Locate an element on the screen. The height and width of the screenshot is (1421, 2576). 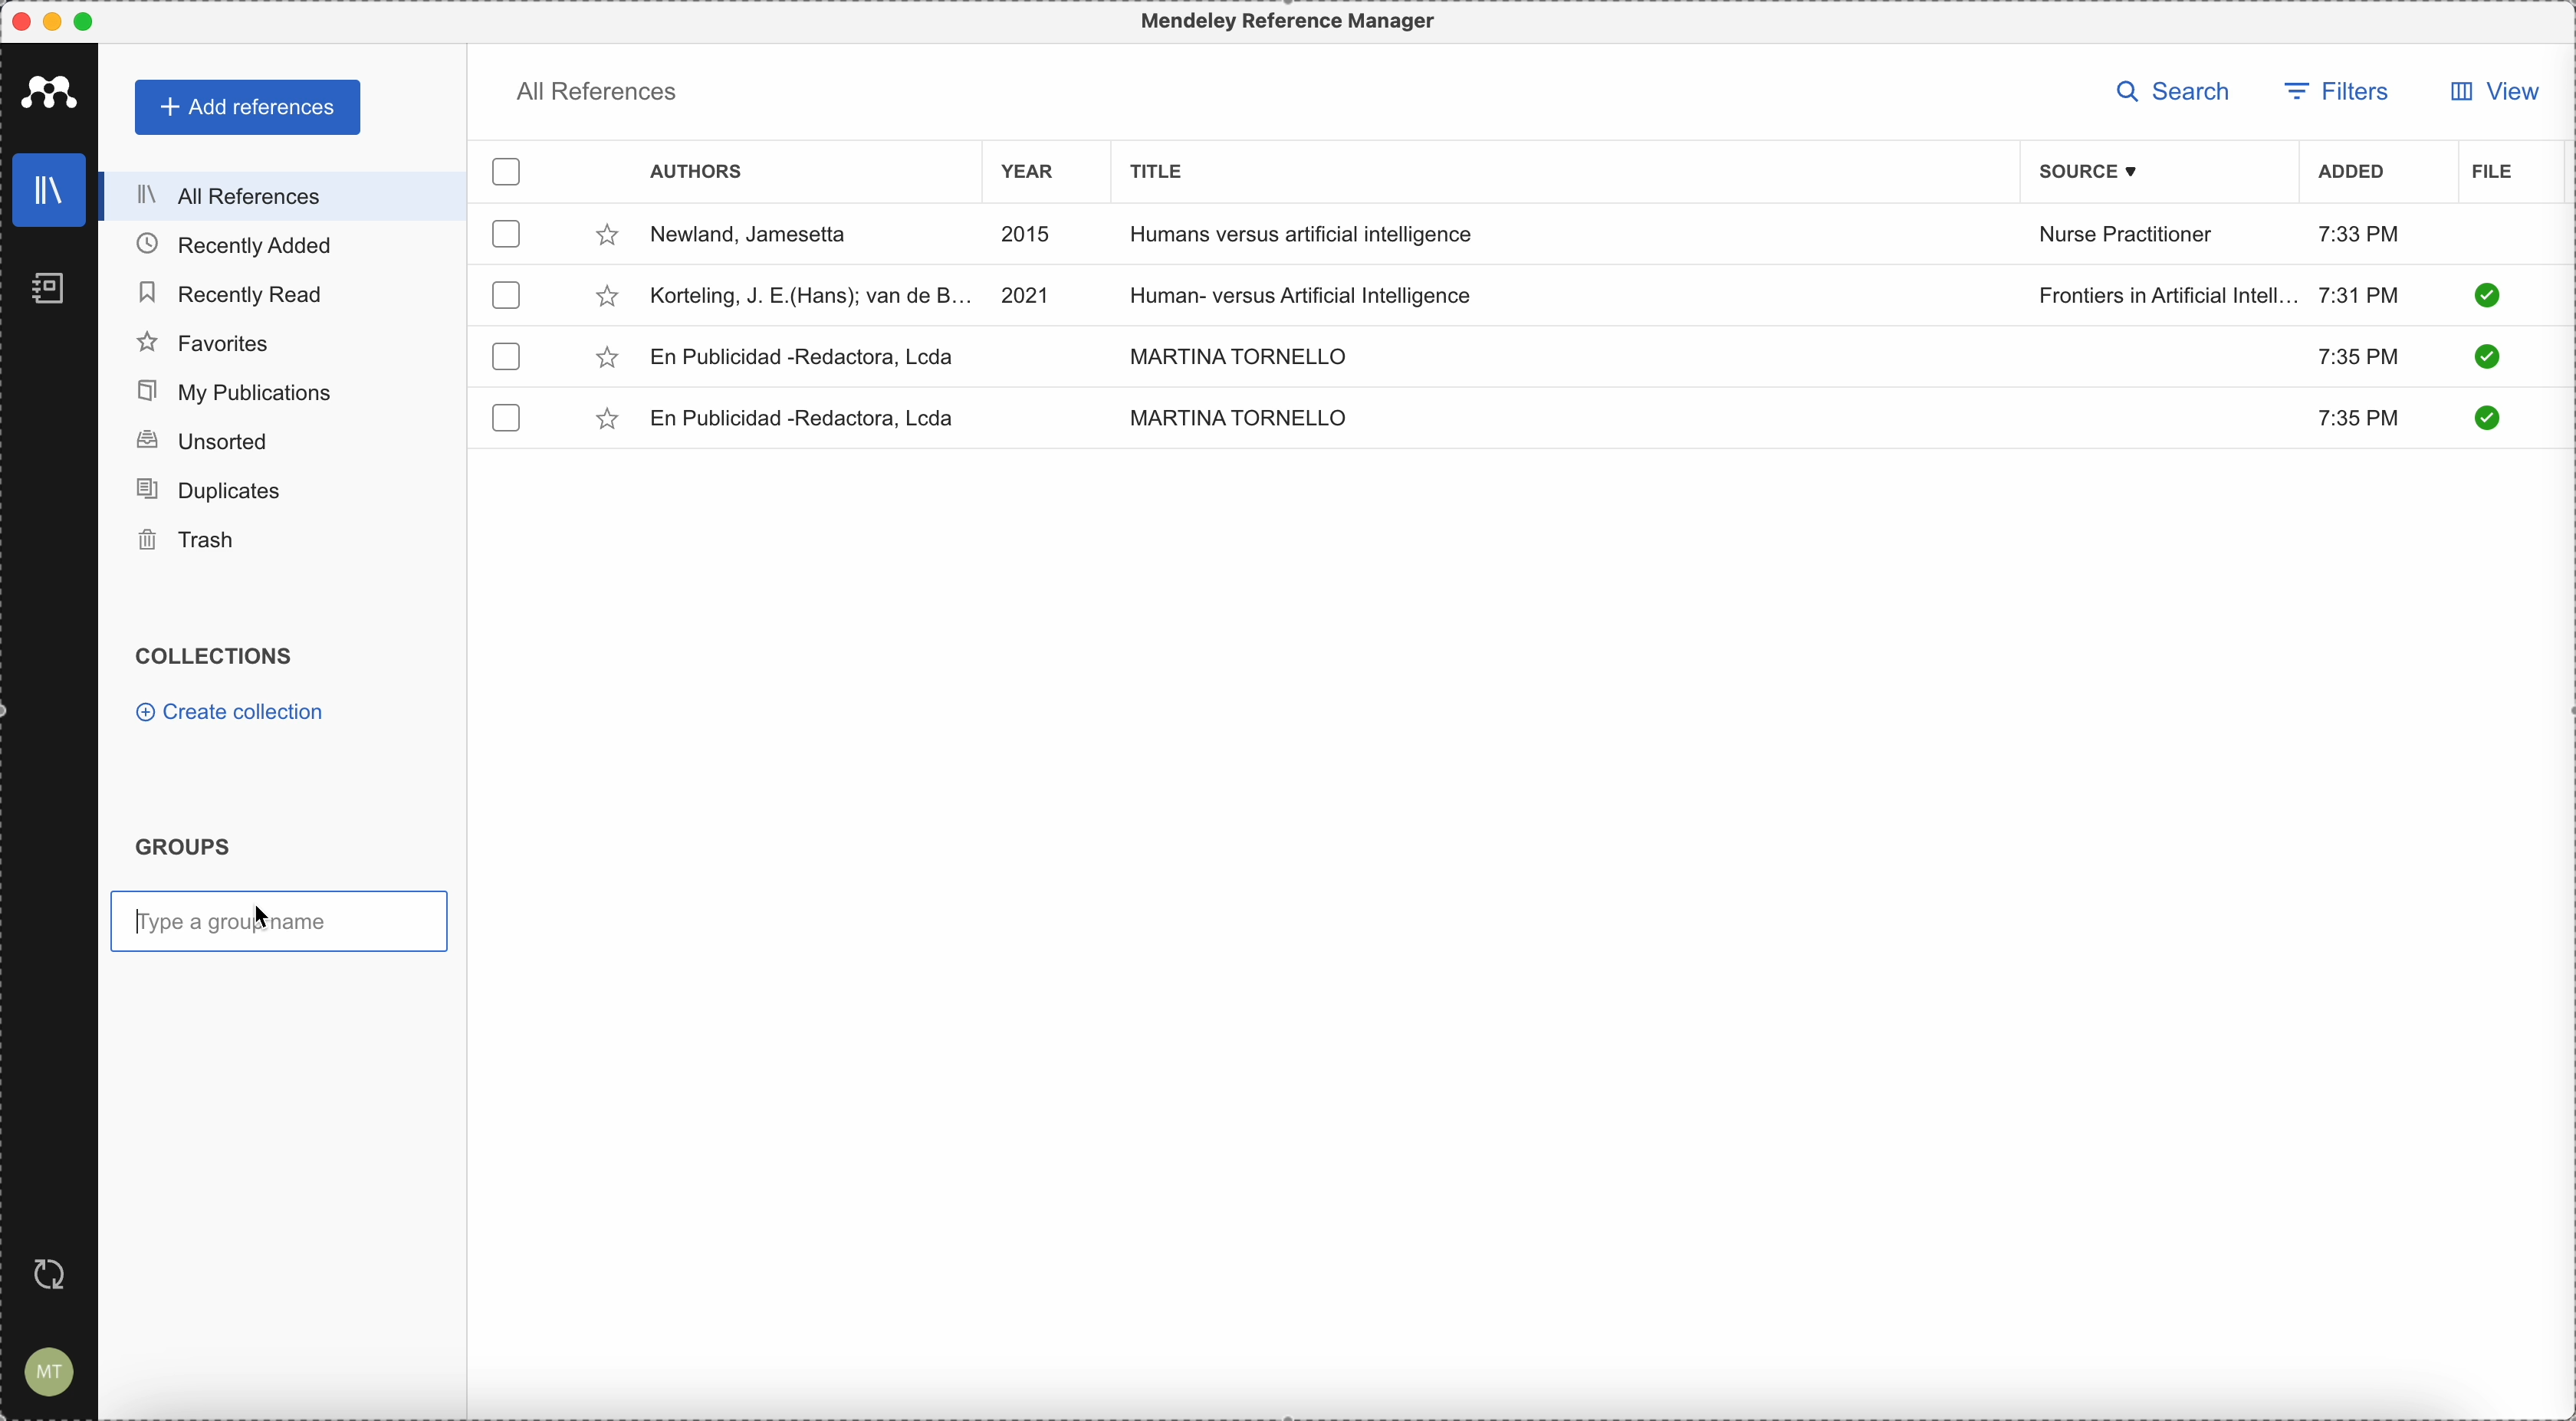
add references is located at coordinates (250, 108).